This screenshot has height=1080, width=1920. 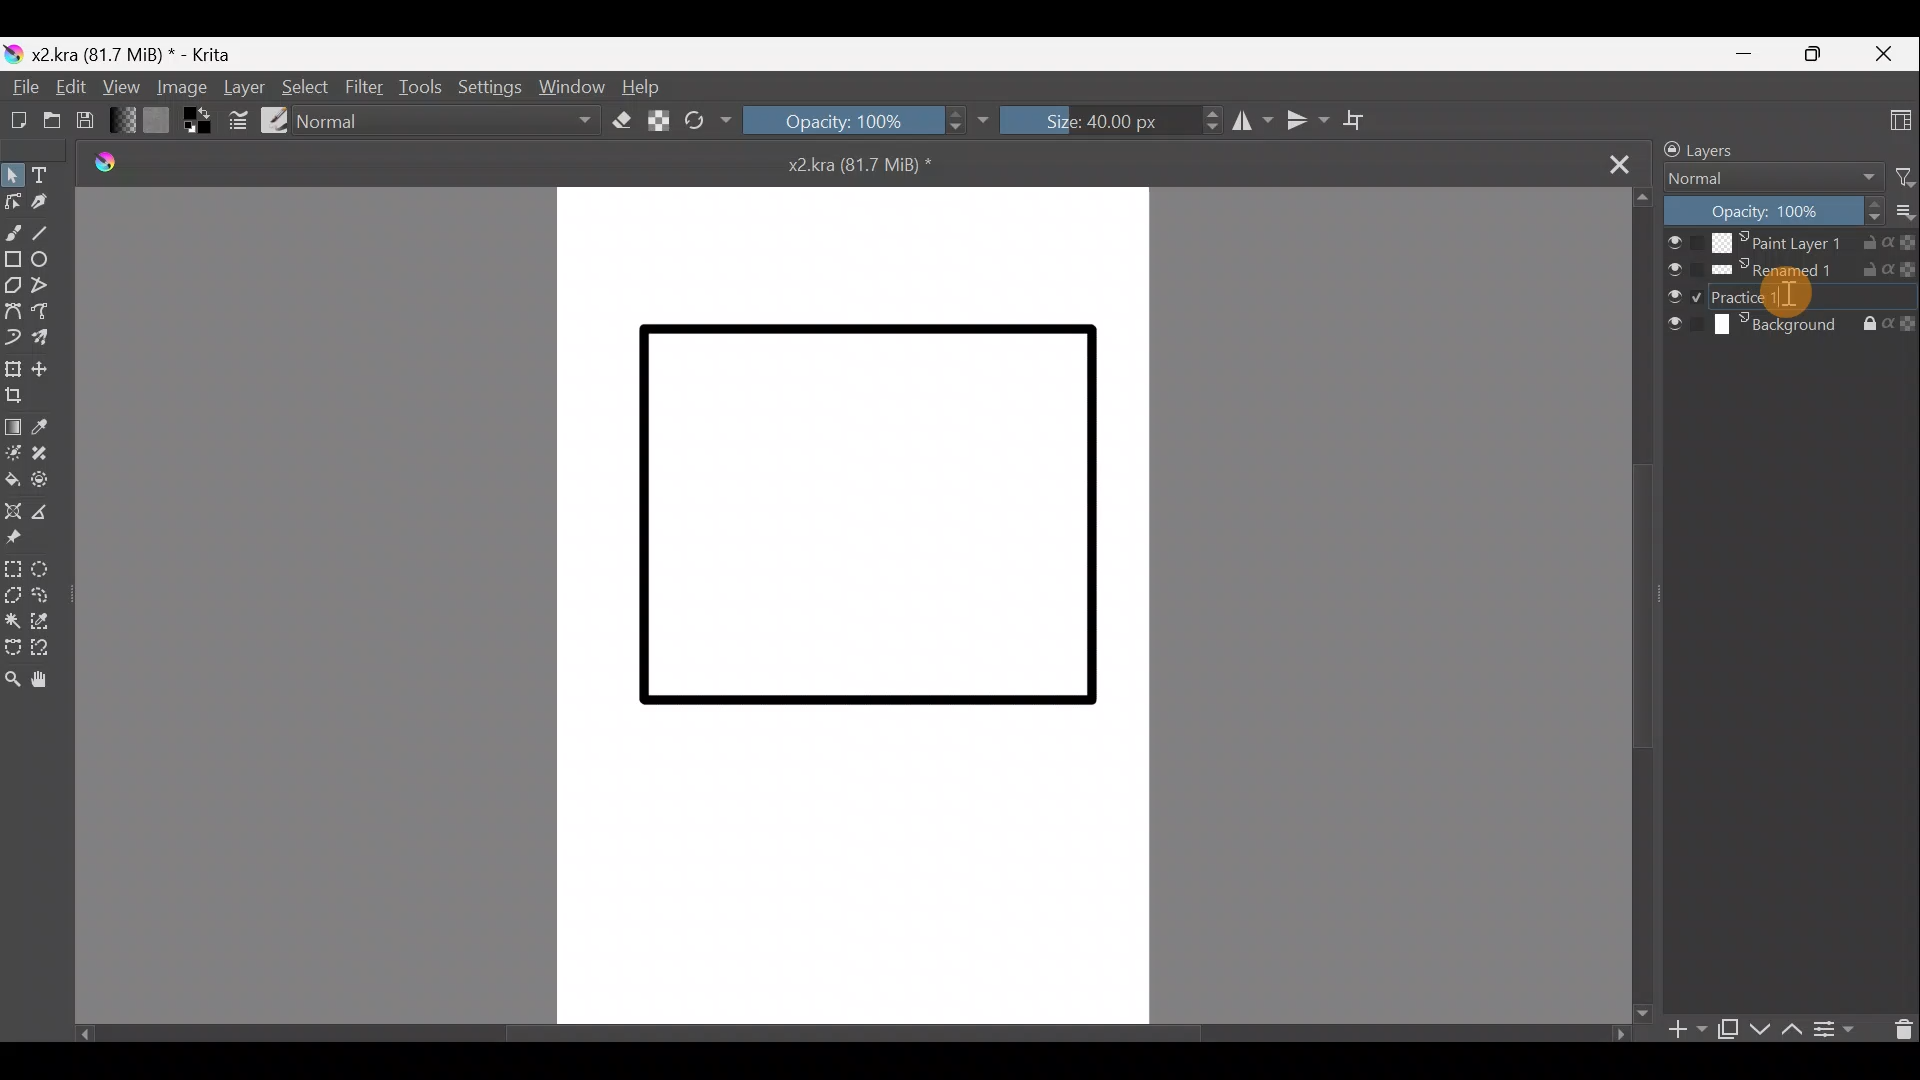 What do you see at coordinates (305, 90) in the screenshot?
I see `Select` at bounding box center [305, 90].